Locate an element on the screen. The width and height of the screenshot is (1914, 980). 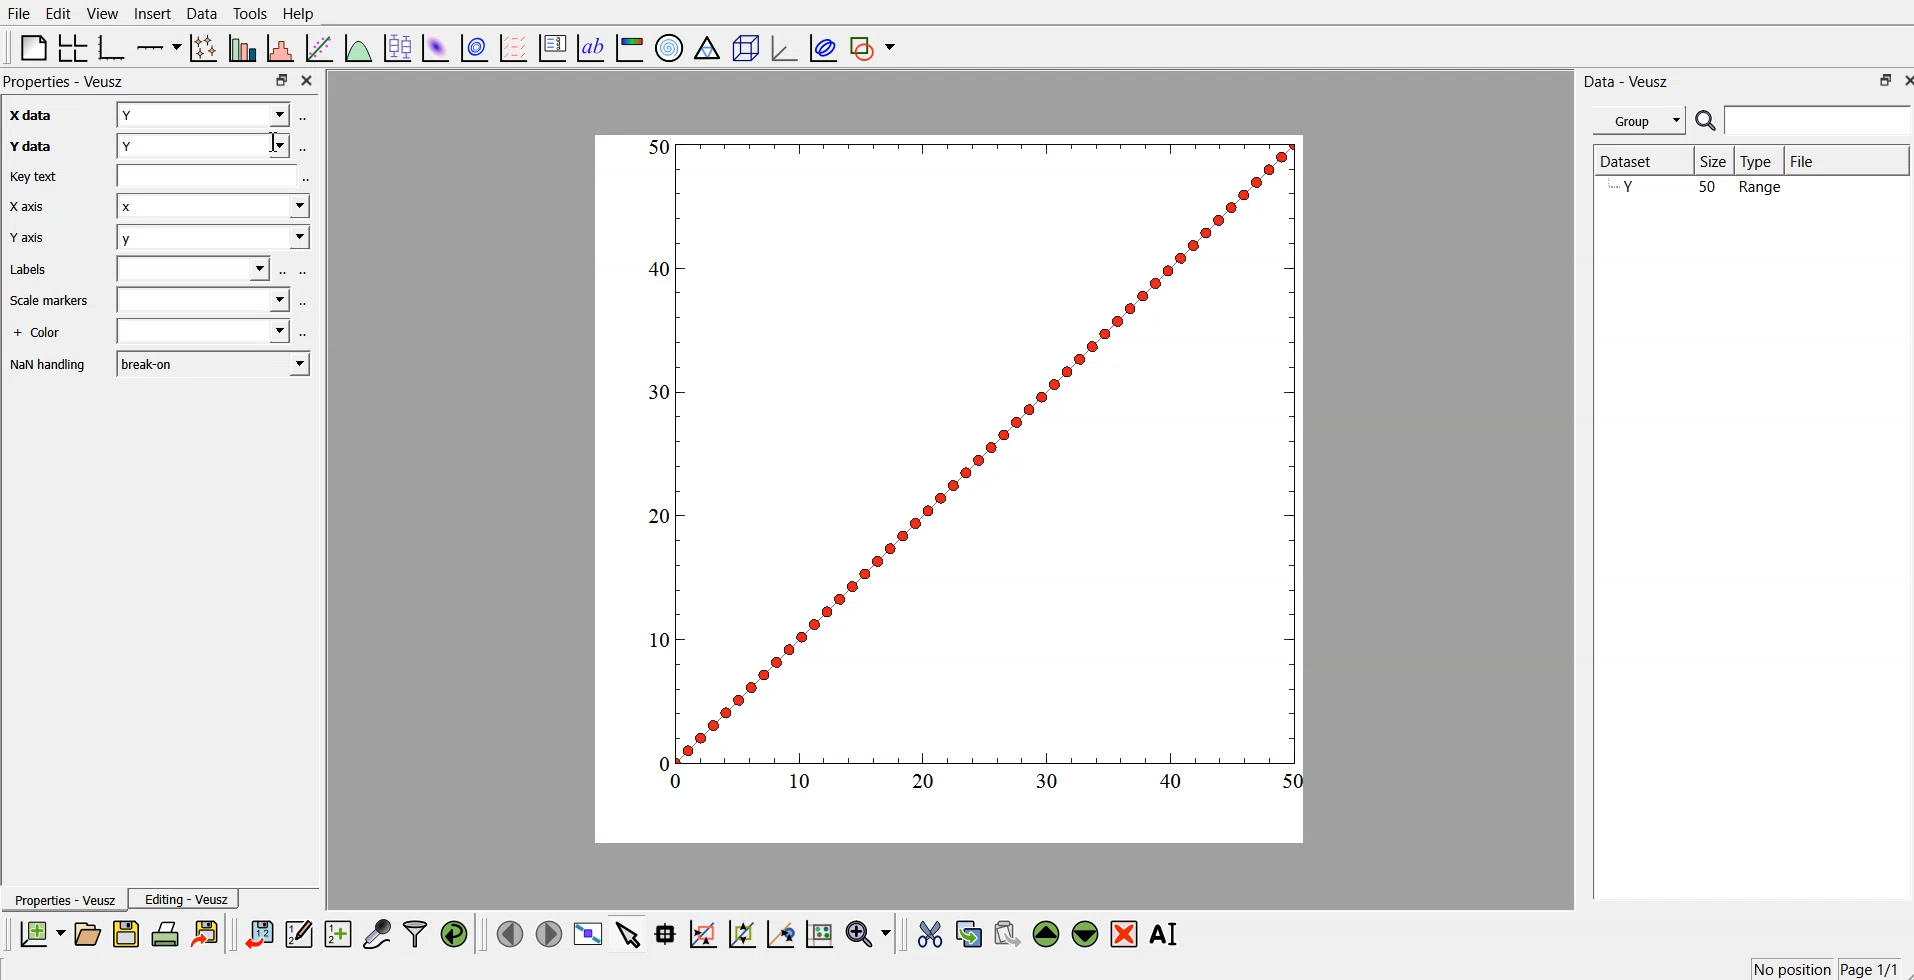
import data points is located at coordinates (260, 935).